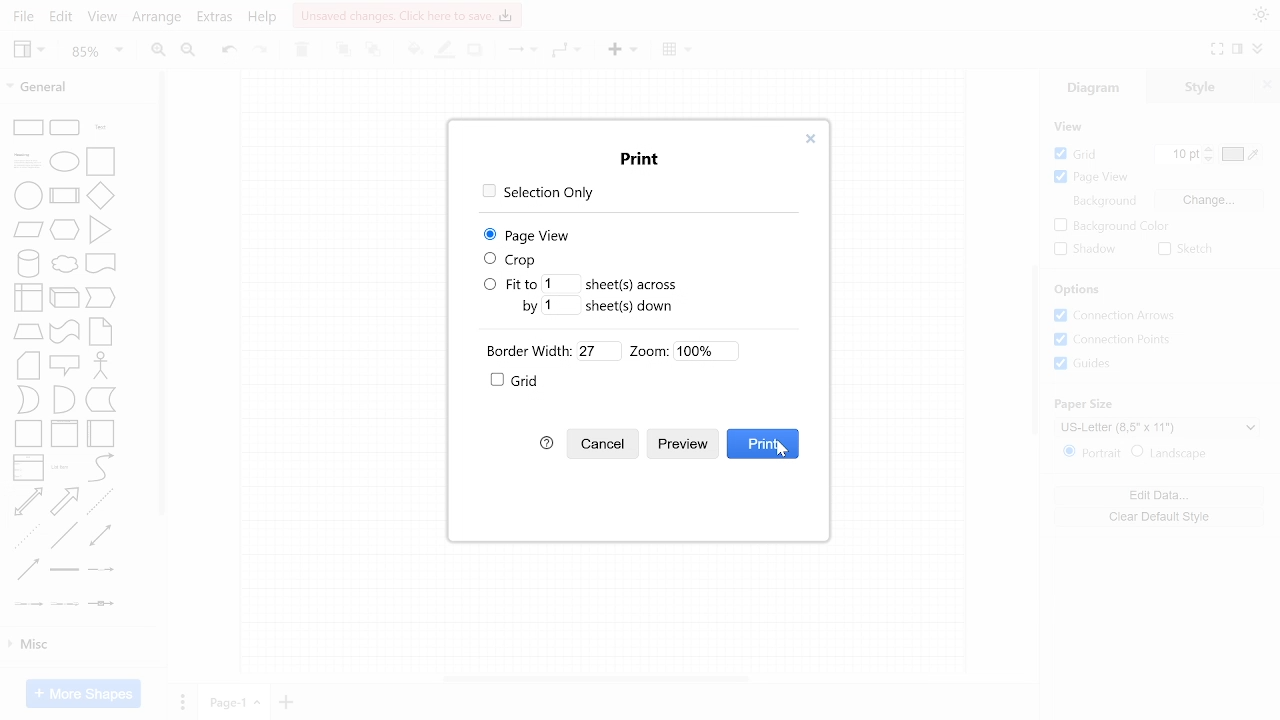 The image size is (1280, 720). Describe the element at coordinates (596, 679) in the screenshot. I see `Horizontal slide bar` at that location.